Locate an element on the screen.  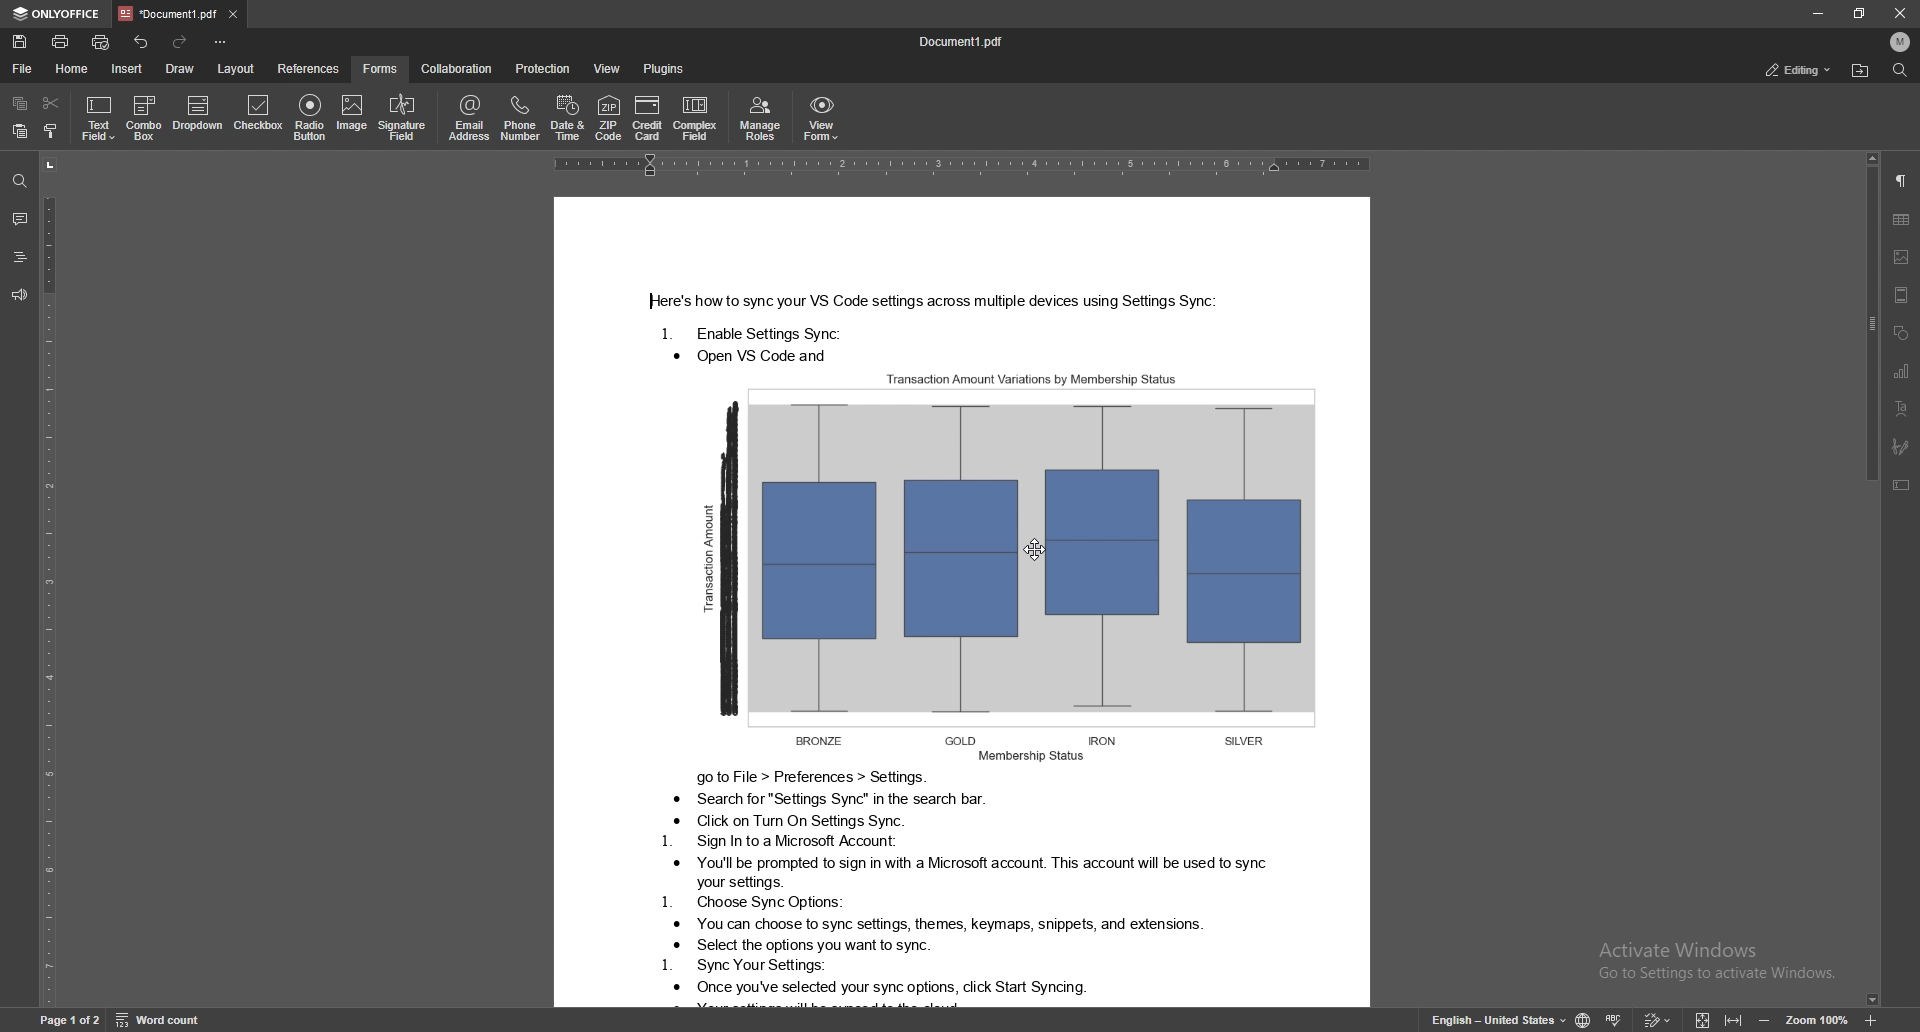
options is located at coordinates (220, 41).